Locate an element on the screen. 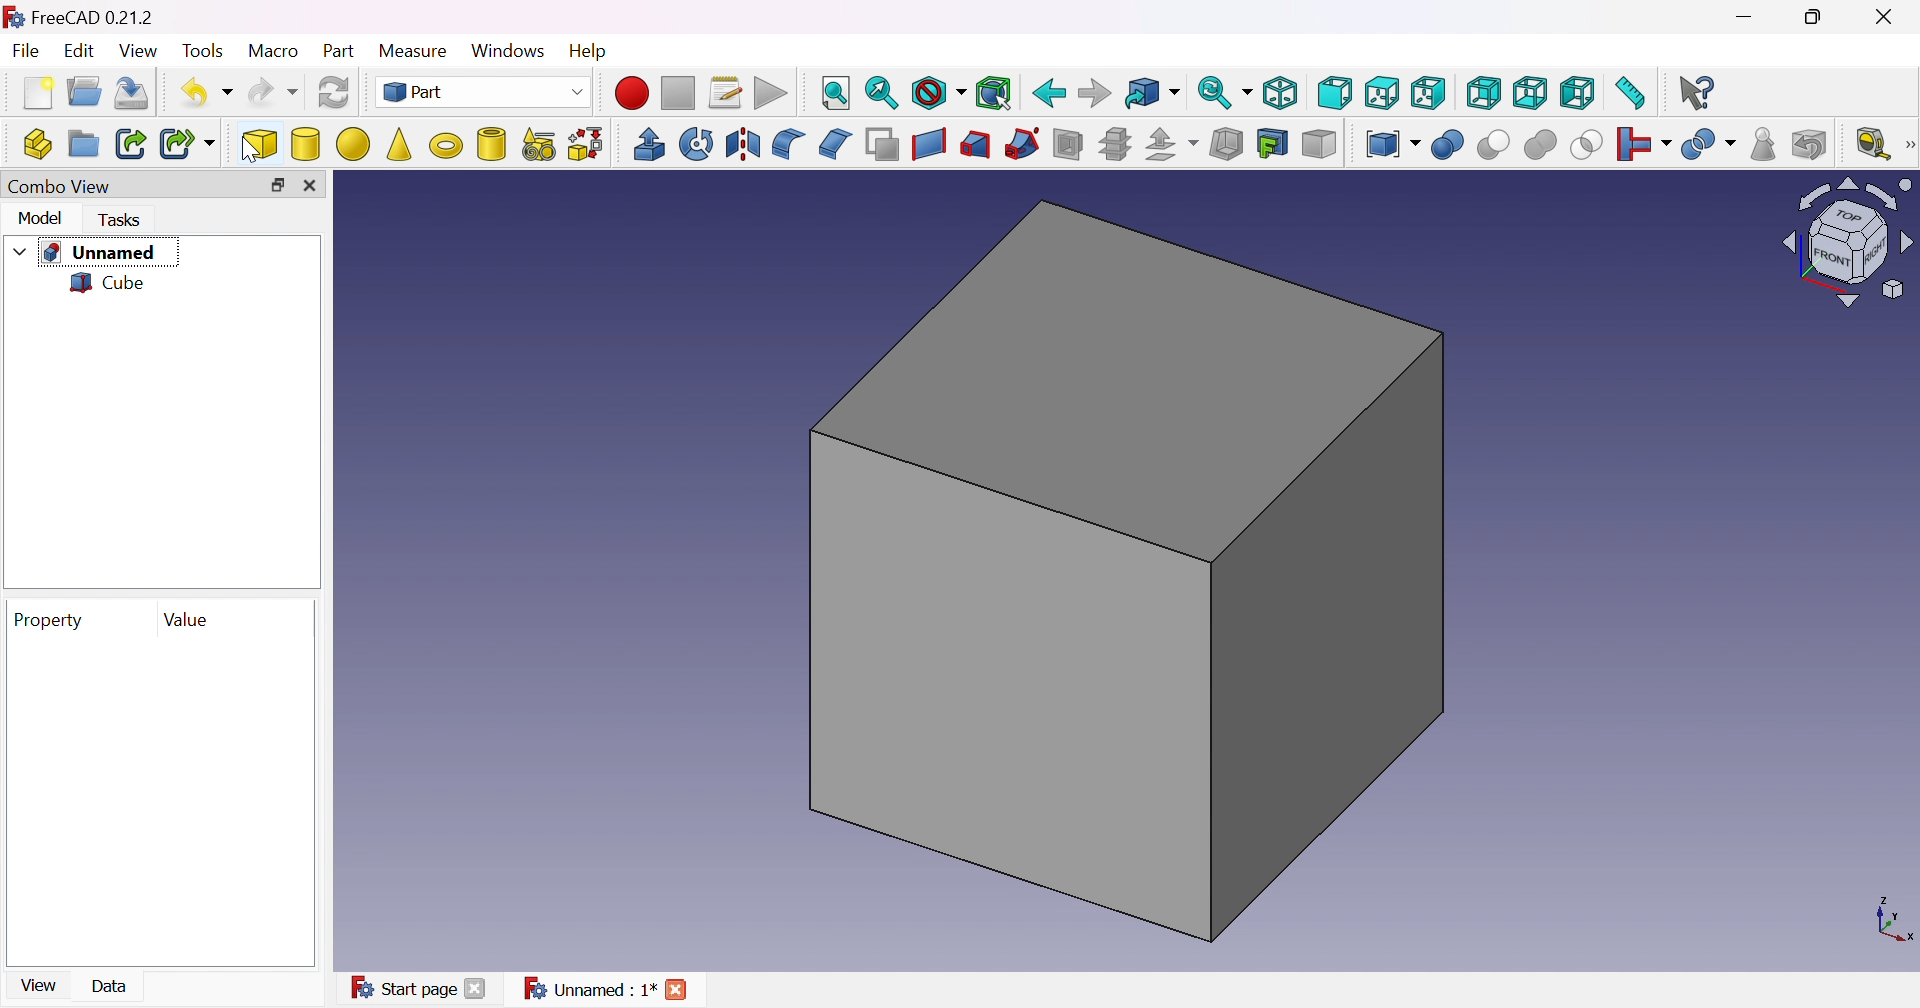 This screenshot has width=1920, height=1008. Help is located at coordinates (587, 50).